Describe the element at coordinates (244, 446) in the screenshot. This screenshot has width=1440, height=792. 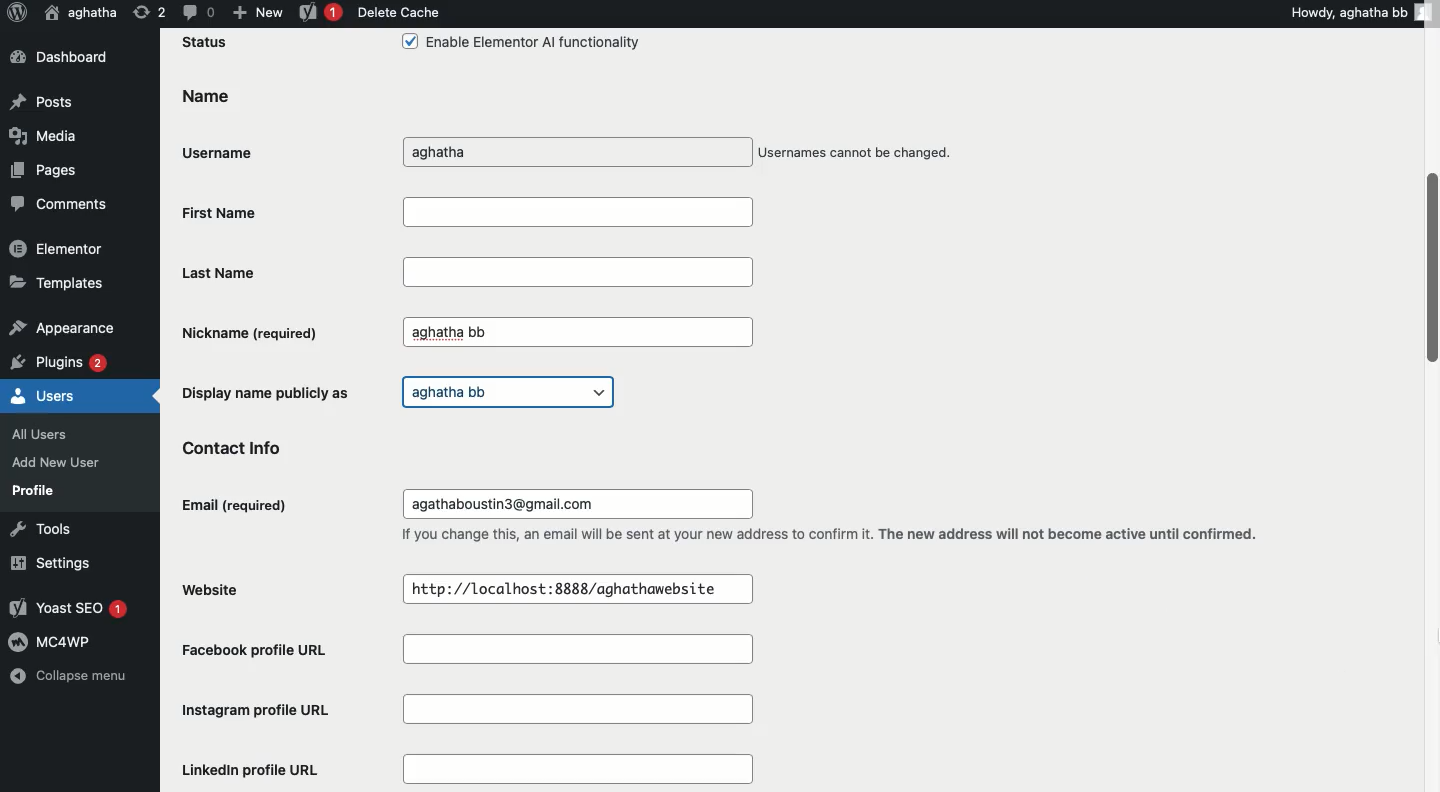
I see `Contact info` at that location.